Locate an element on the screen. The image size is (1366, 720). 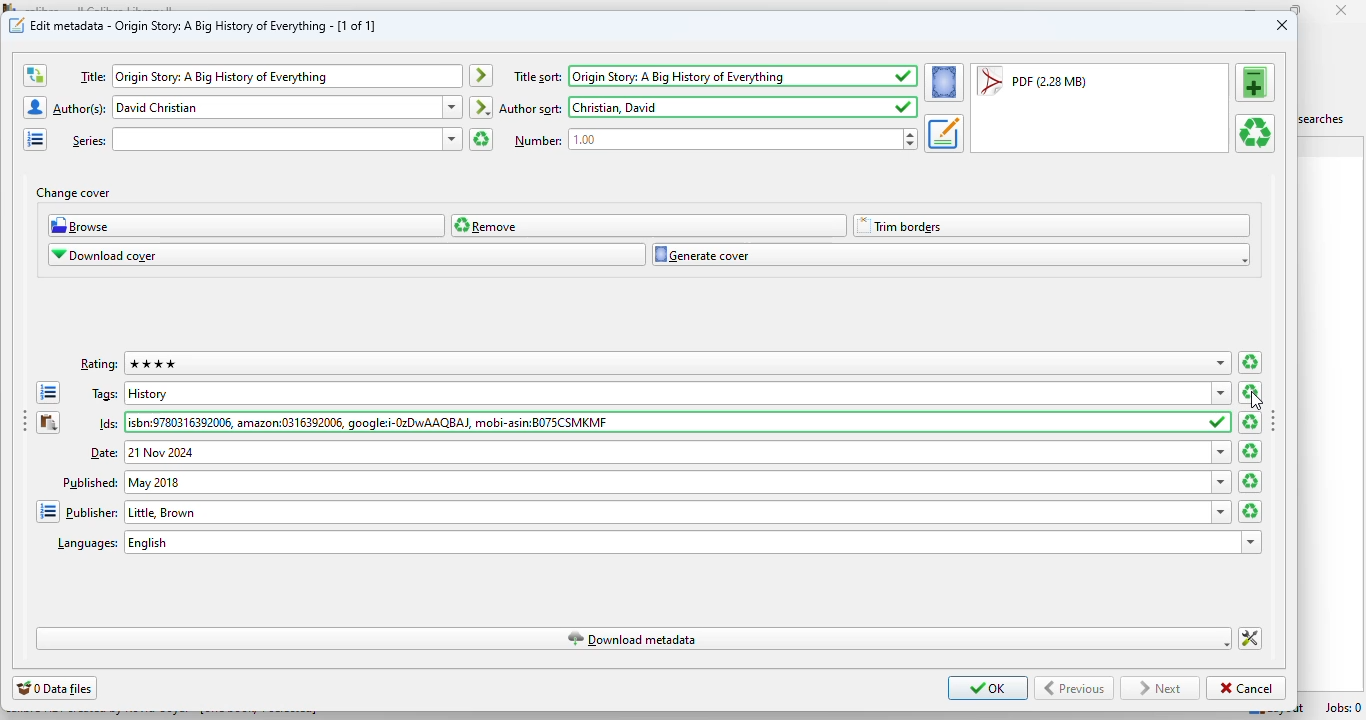
remove the selected format from this book is located at coordinates (1255, 133).